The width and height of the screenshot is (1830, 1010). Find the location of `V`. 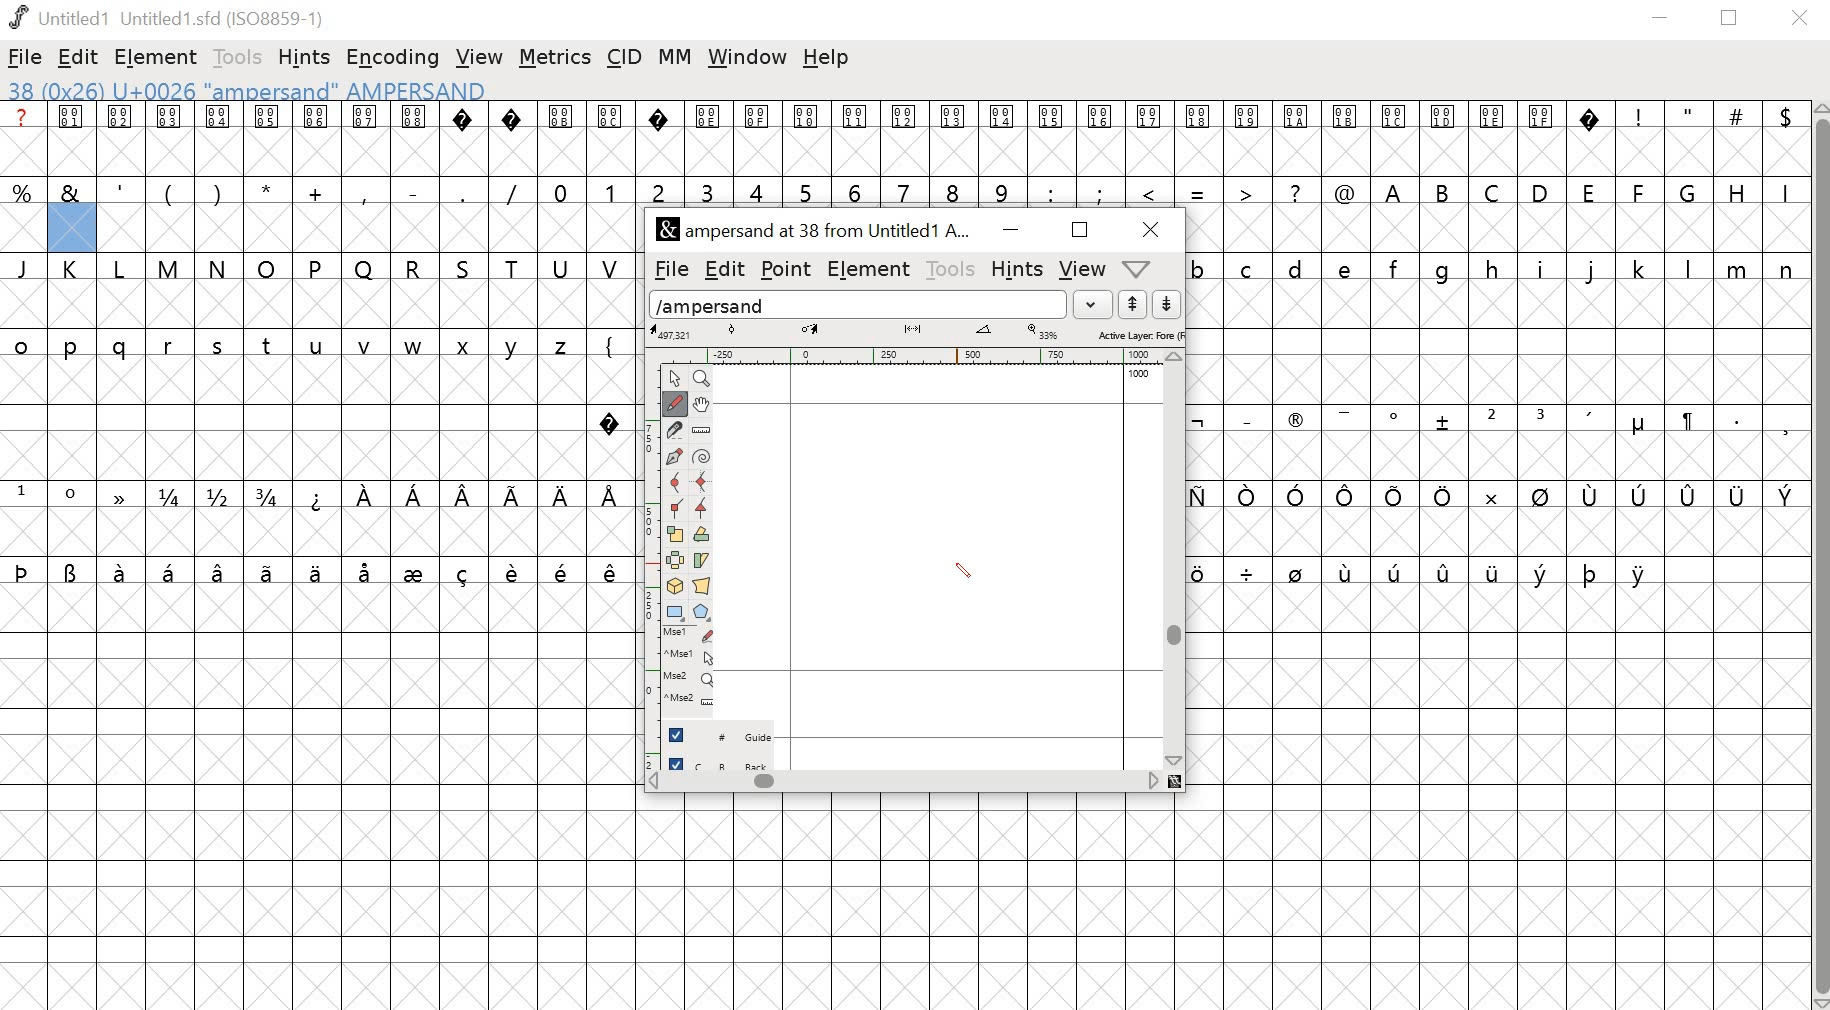

V is located at coordinates (612, 266).